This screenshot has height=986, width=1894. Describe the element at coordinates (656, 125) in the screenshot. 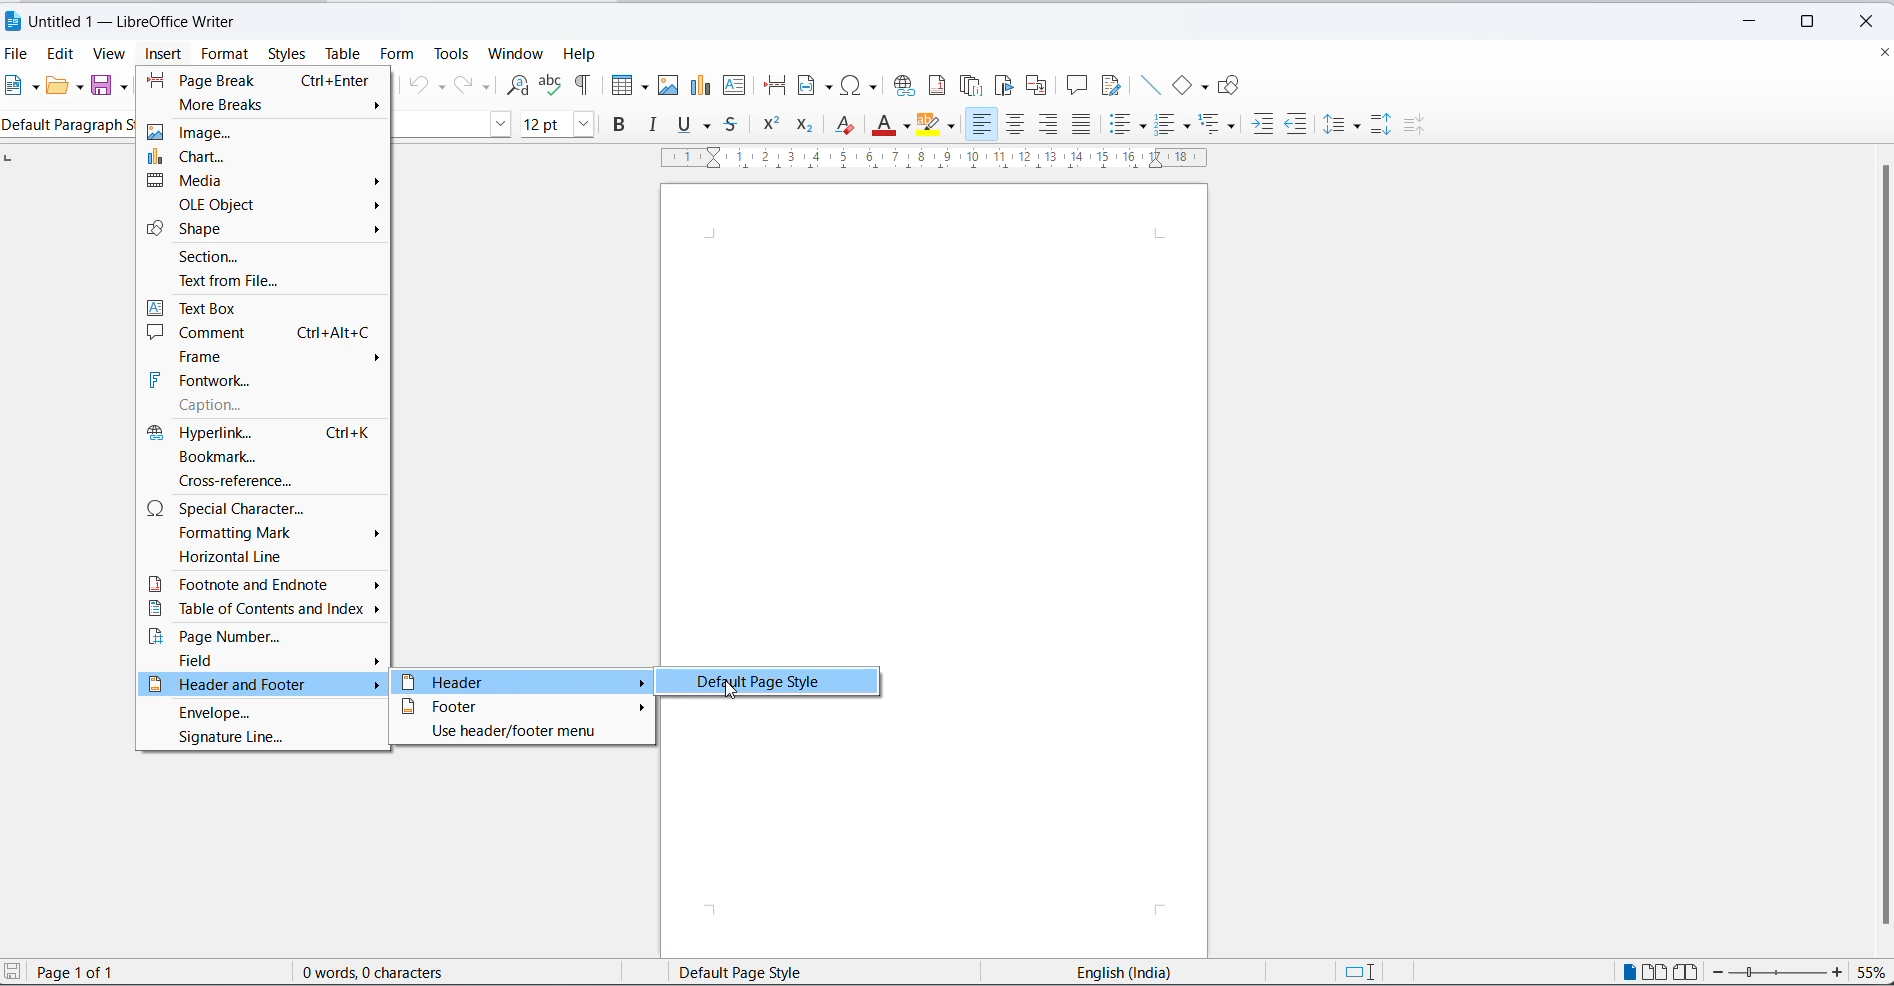

I see `italic` at that location.